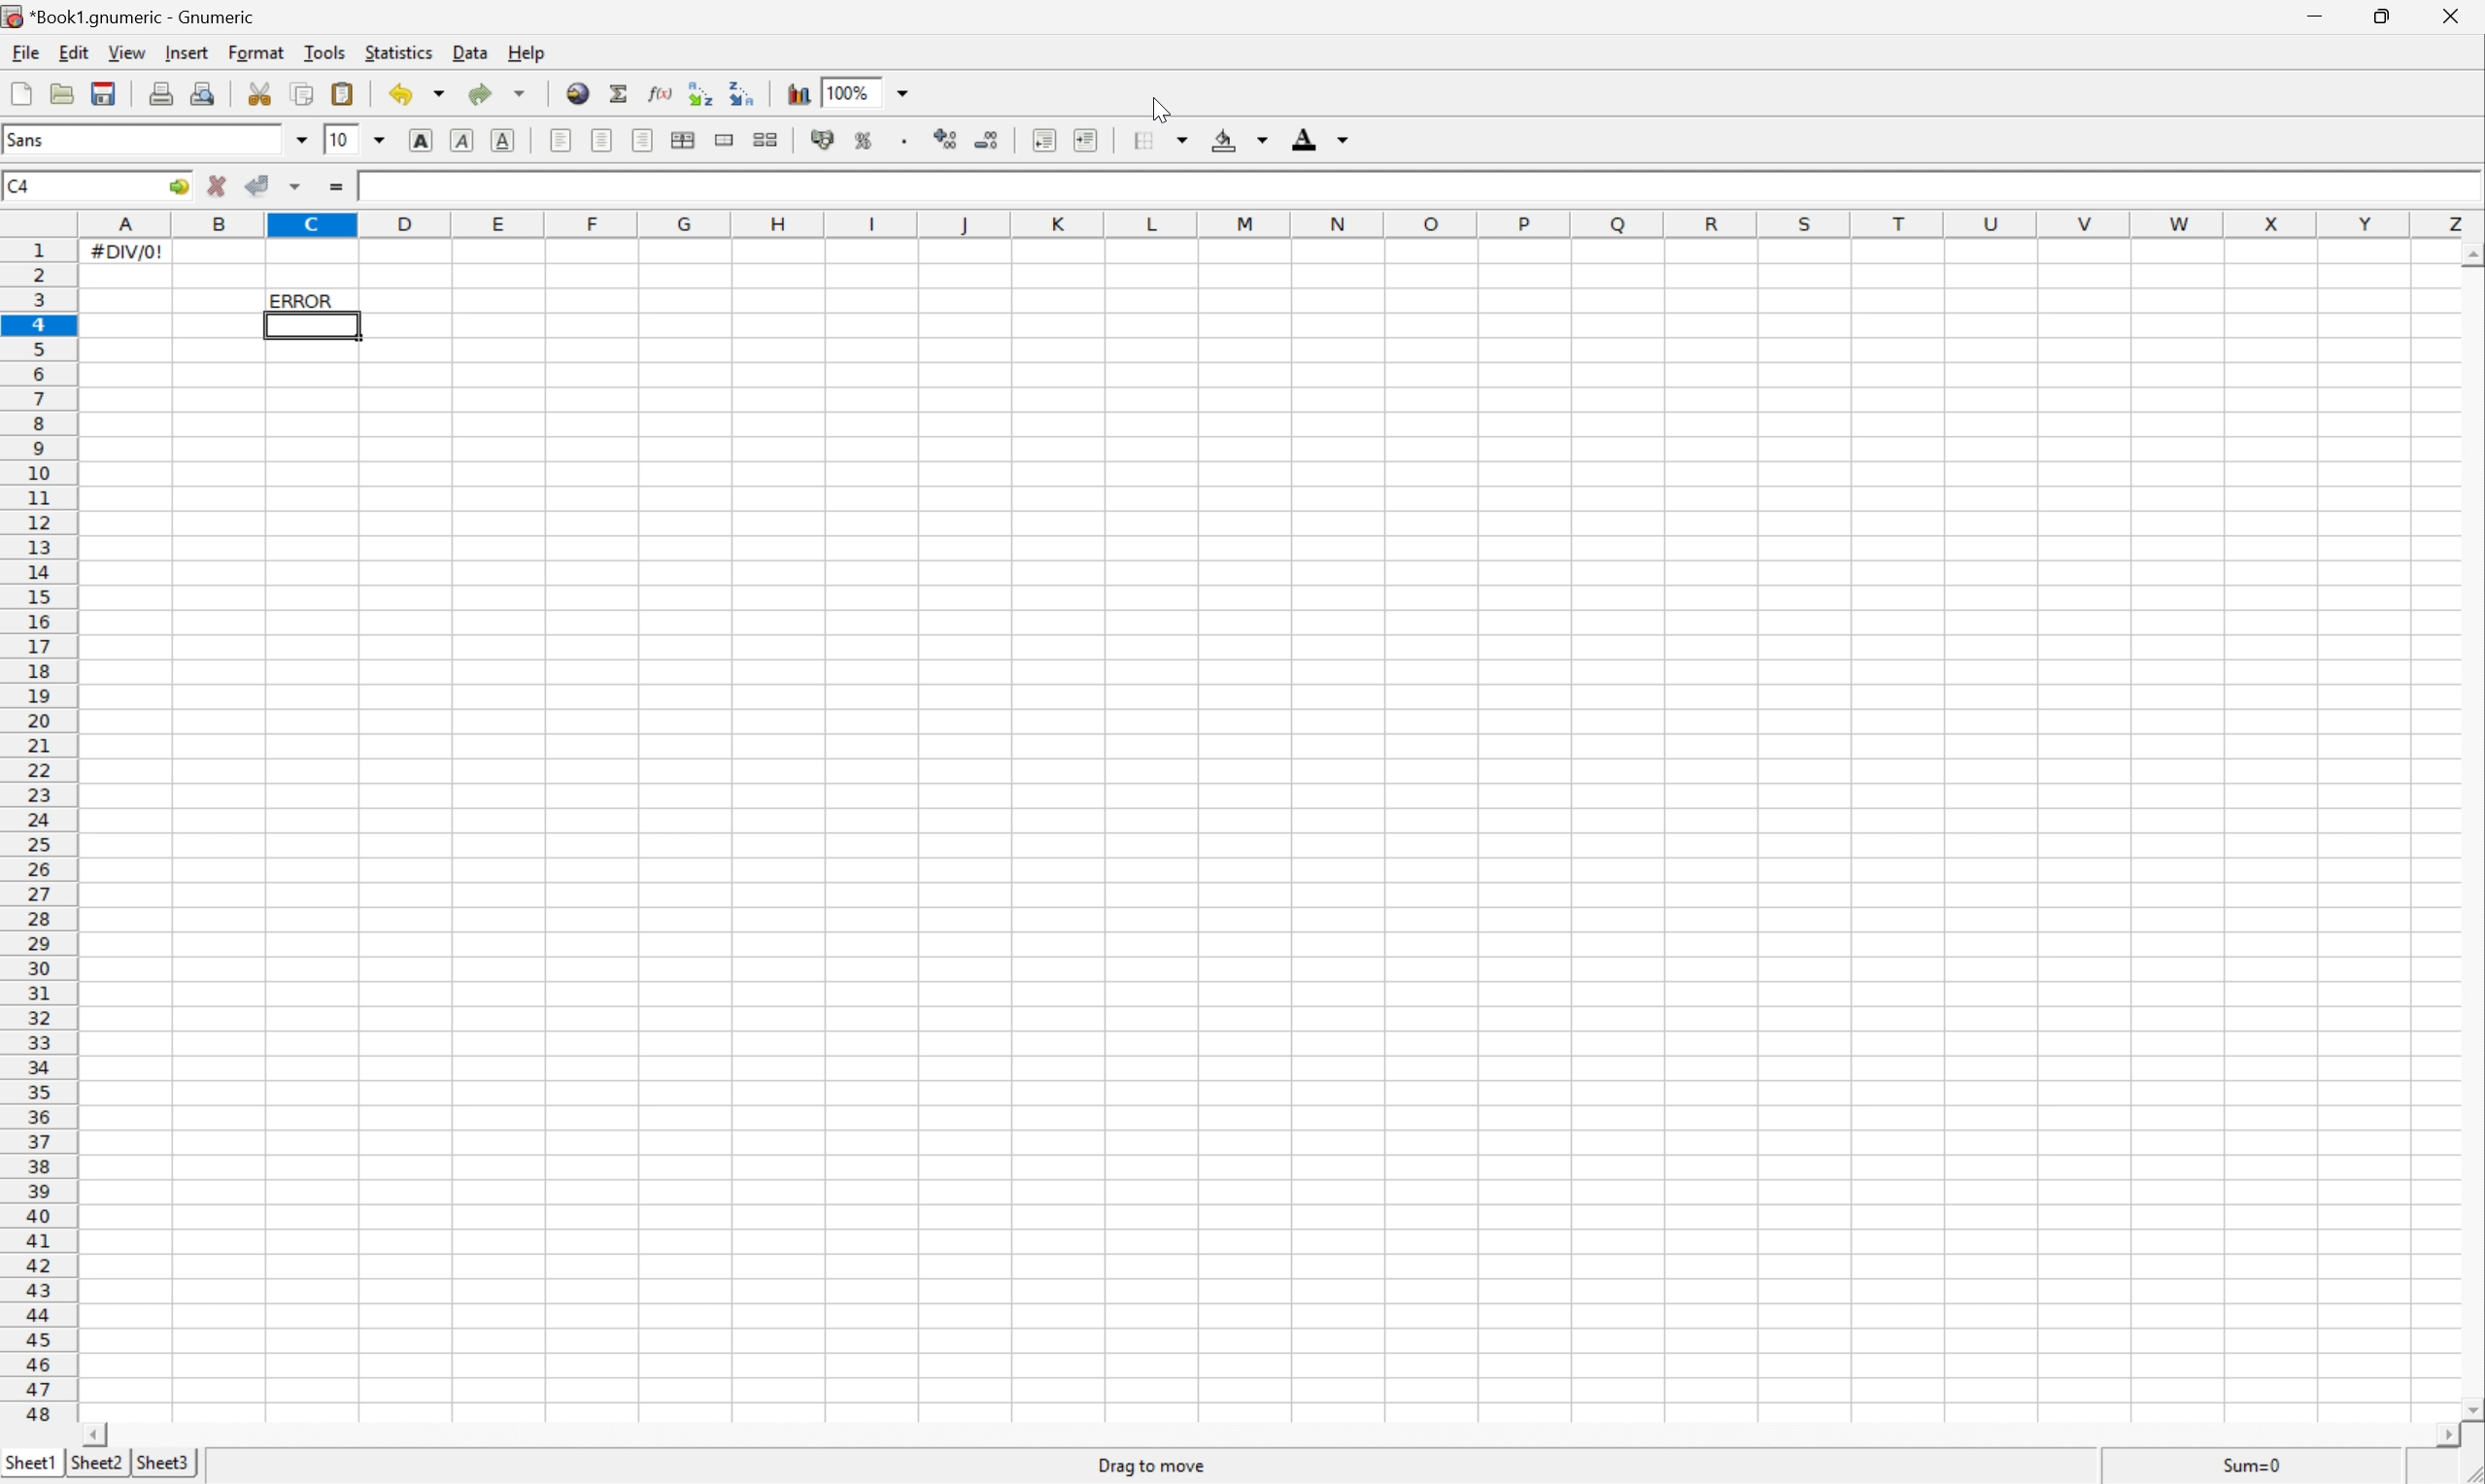 This screenshot has width=2485, height=1484. Describe the element at coordinates (1153, 1465) in the screenshot. I see `Drag to move` at that location.